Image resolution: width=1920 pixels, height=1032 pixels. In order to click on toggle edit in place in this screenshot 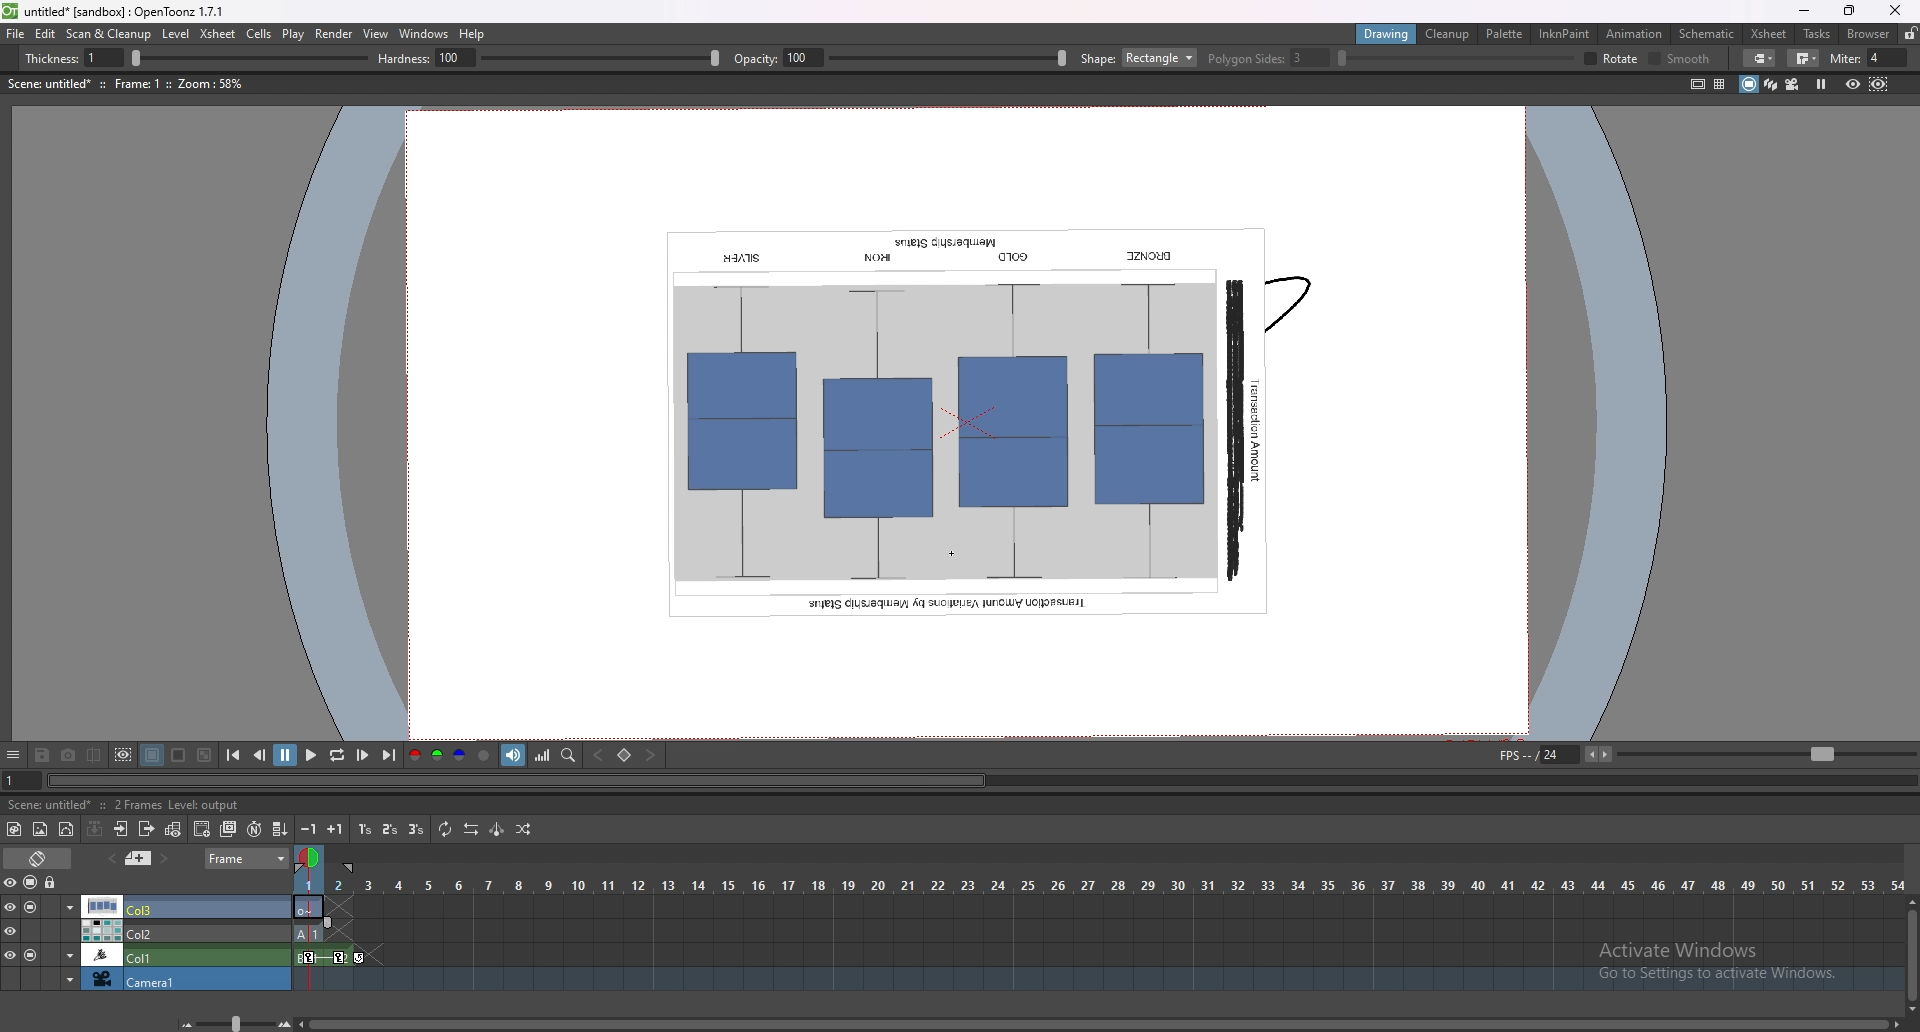, I will do `click(173, 829)`.